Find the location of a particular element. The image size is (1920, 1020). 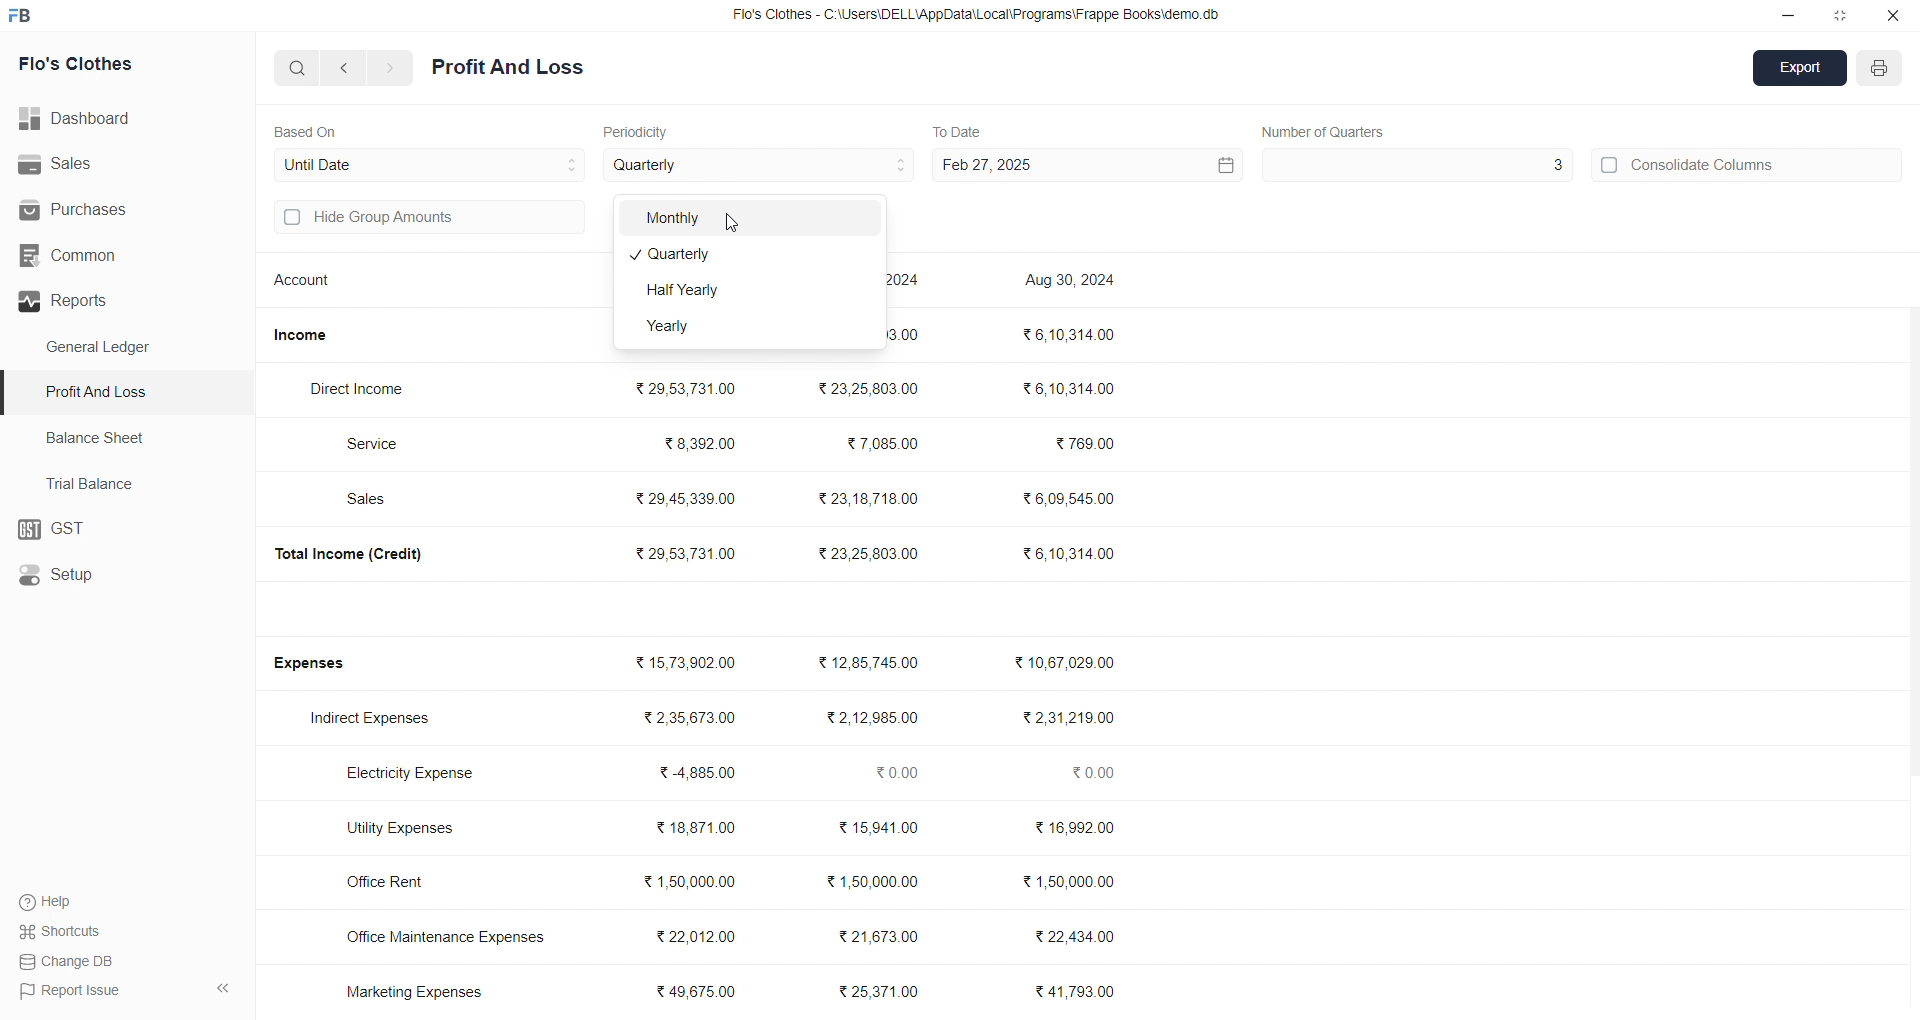

Setup is located at coordinates (116, 576).